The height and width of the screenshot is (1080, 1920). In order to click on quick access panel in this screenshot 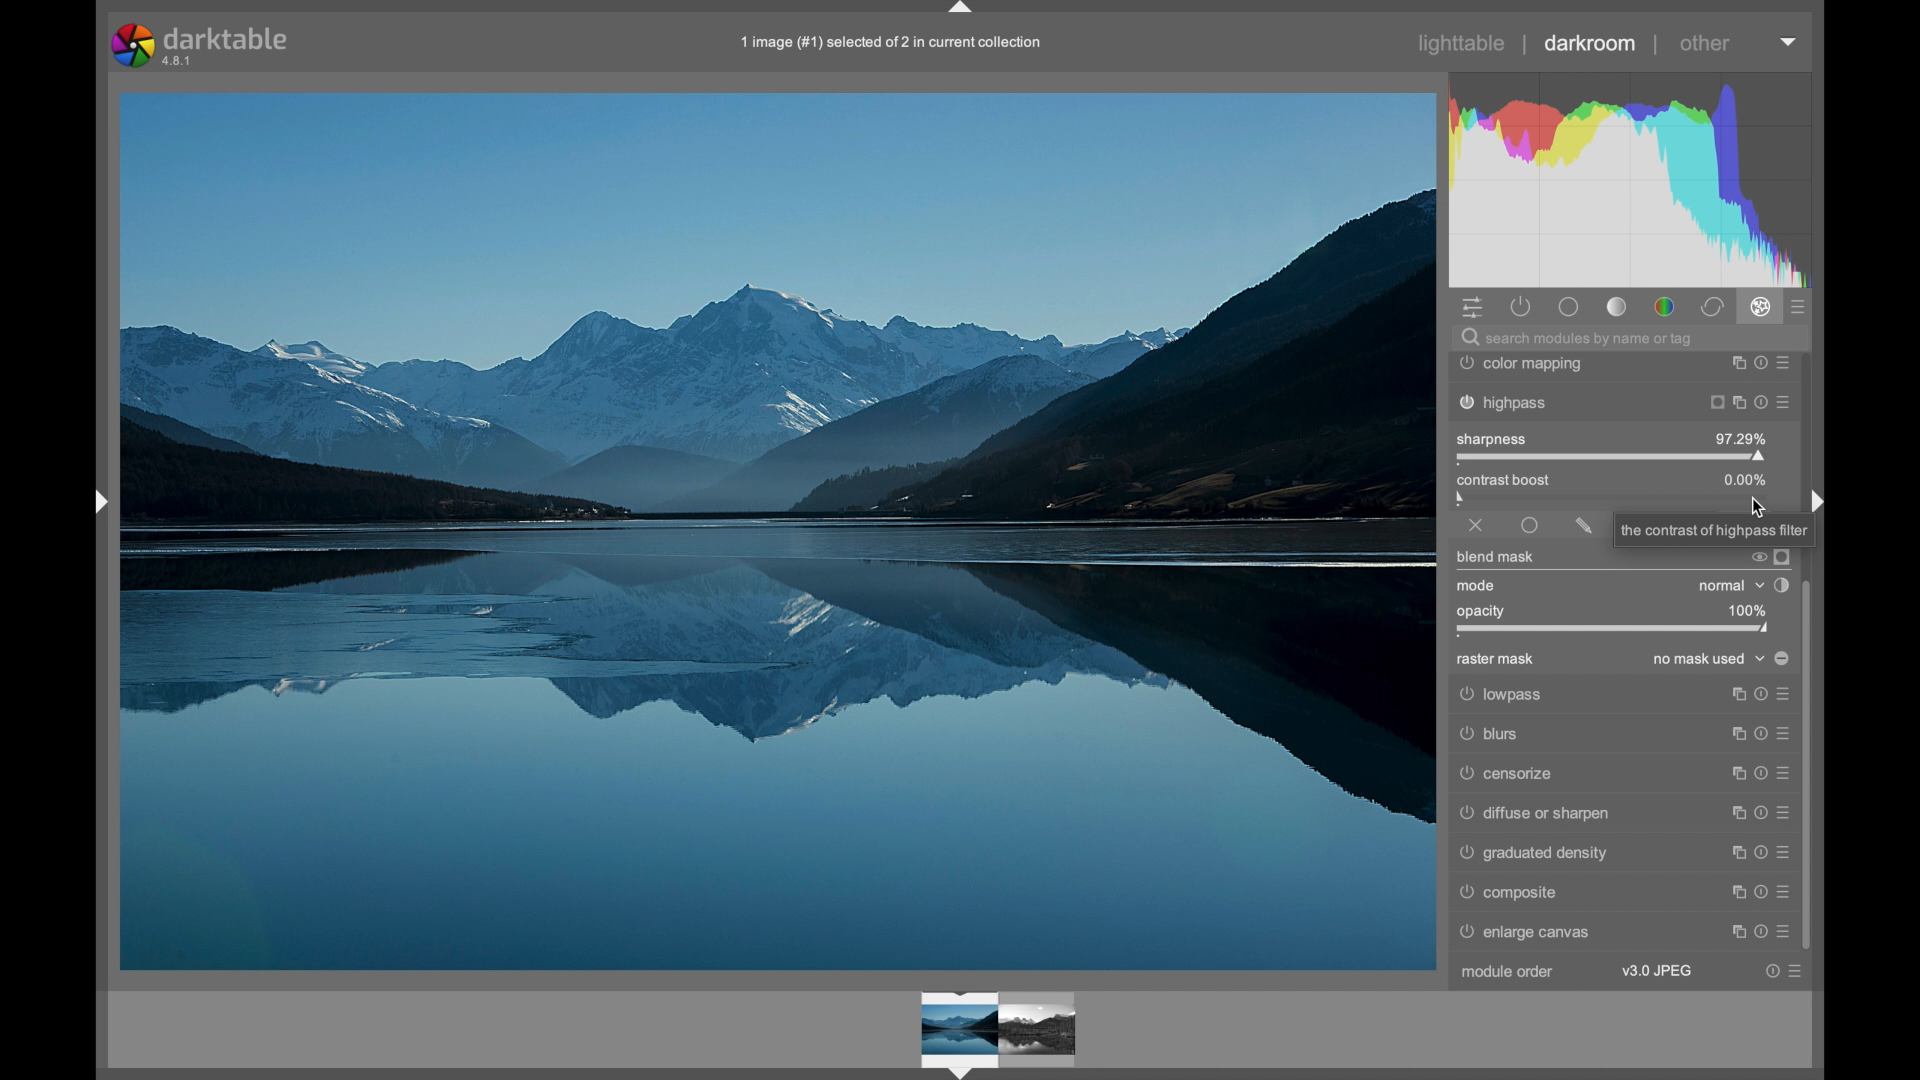, I will do `click(1475, 308)`.